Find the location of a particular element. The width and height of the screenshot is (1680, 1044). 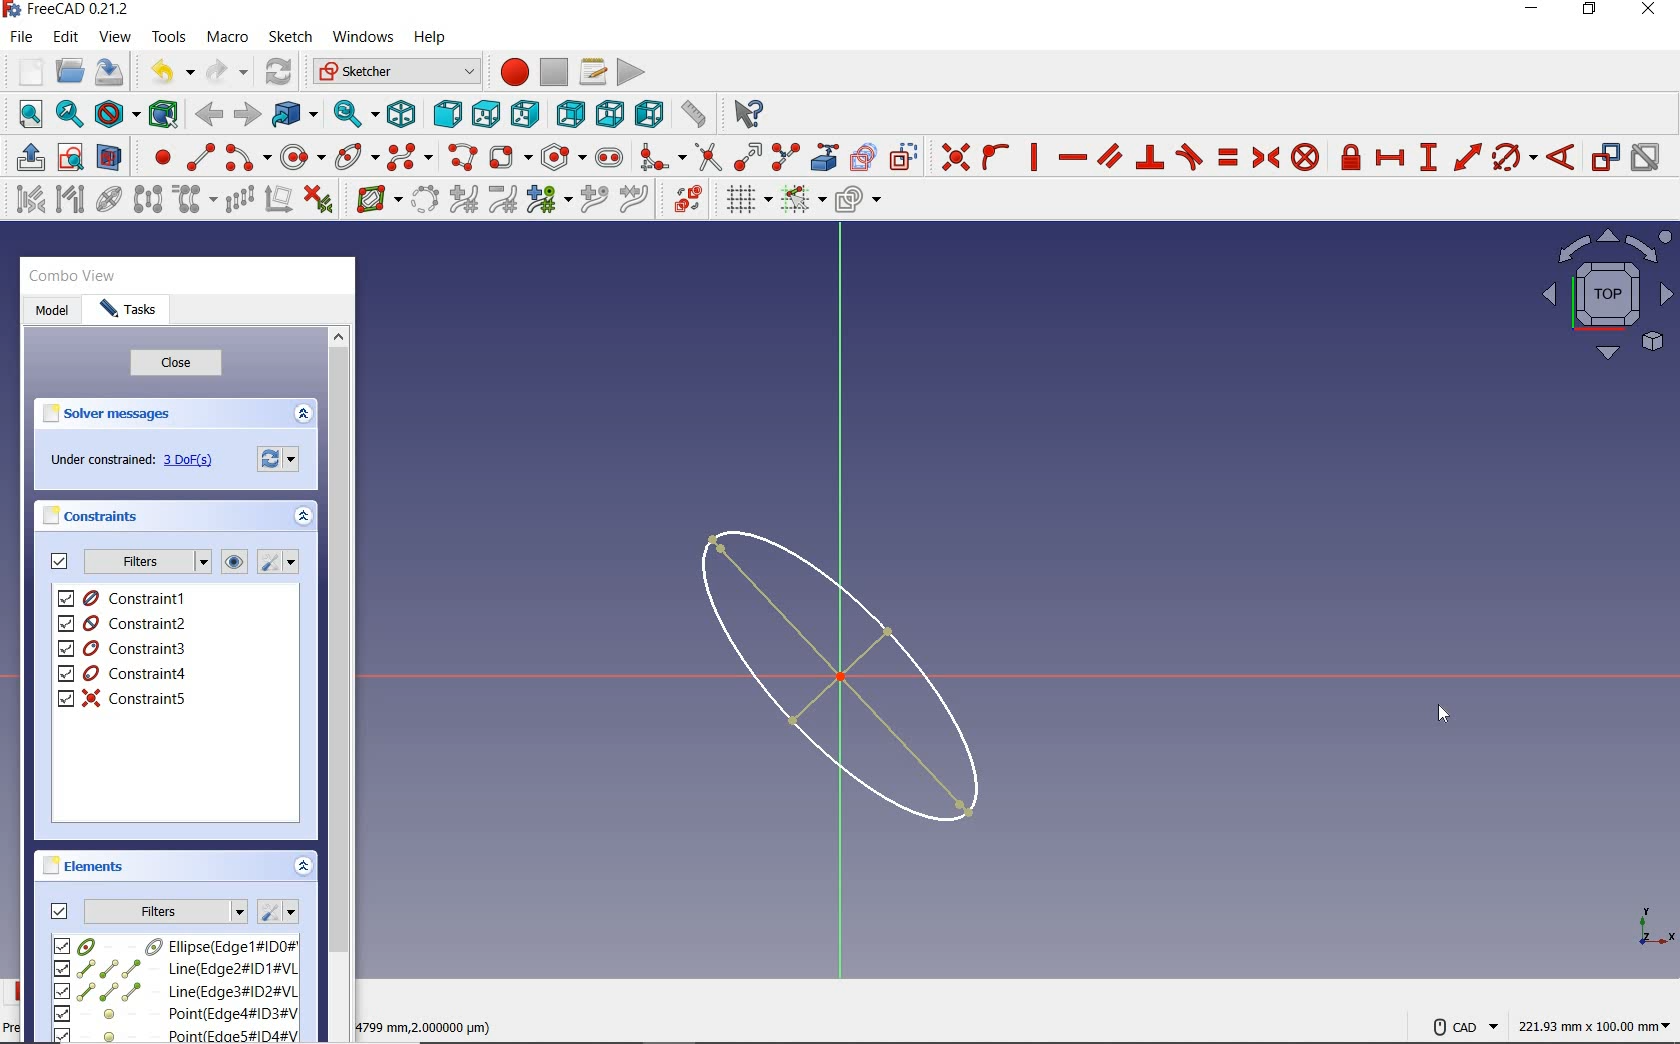

fit all is located at coordinates (25, 116).